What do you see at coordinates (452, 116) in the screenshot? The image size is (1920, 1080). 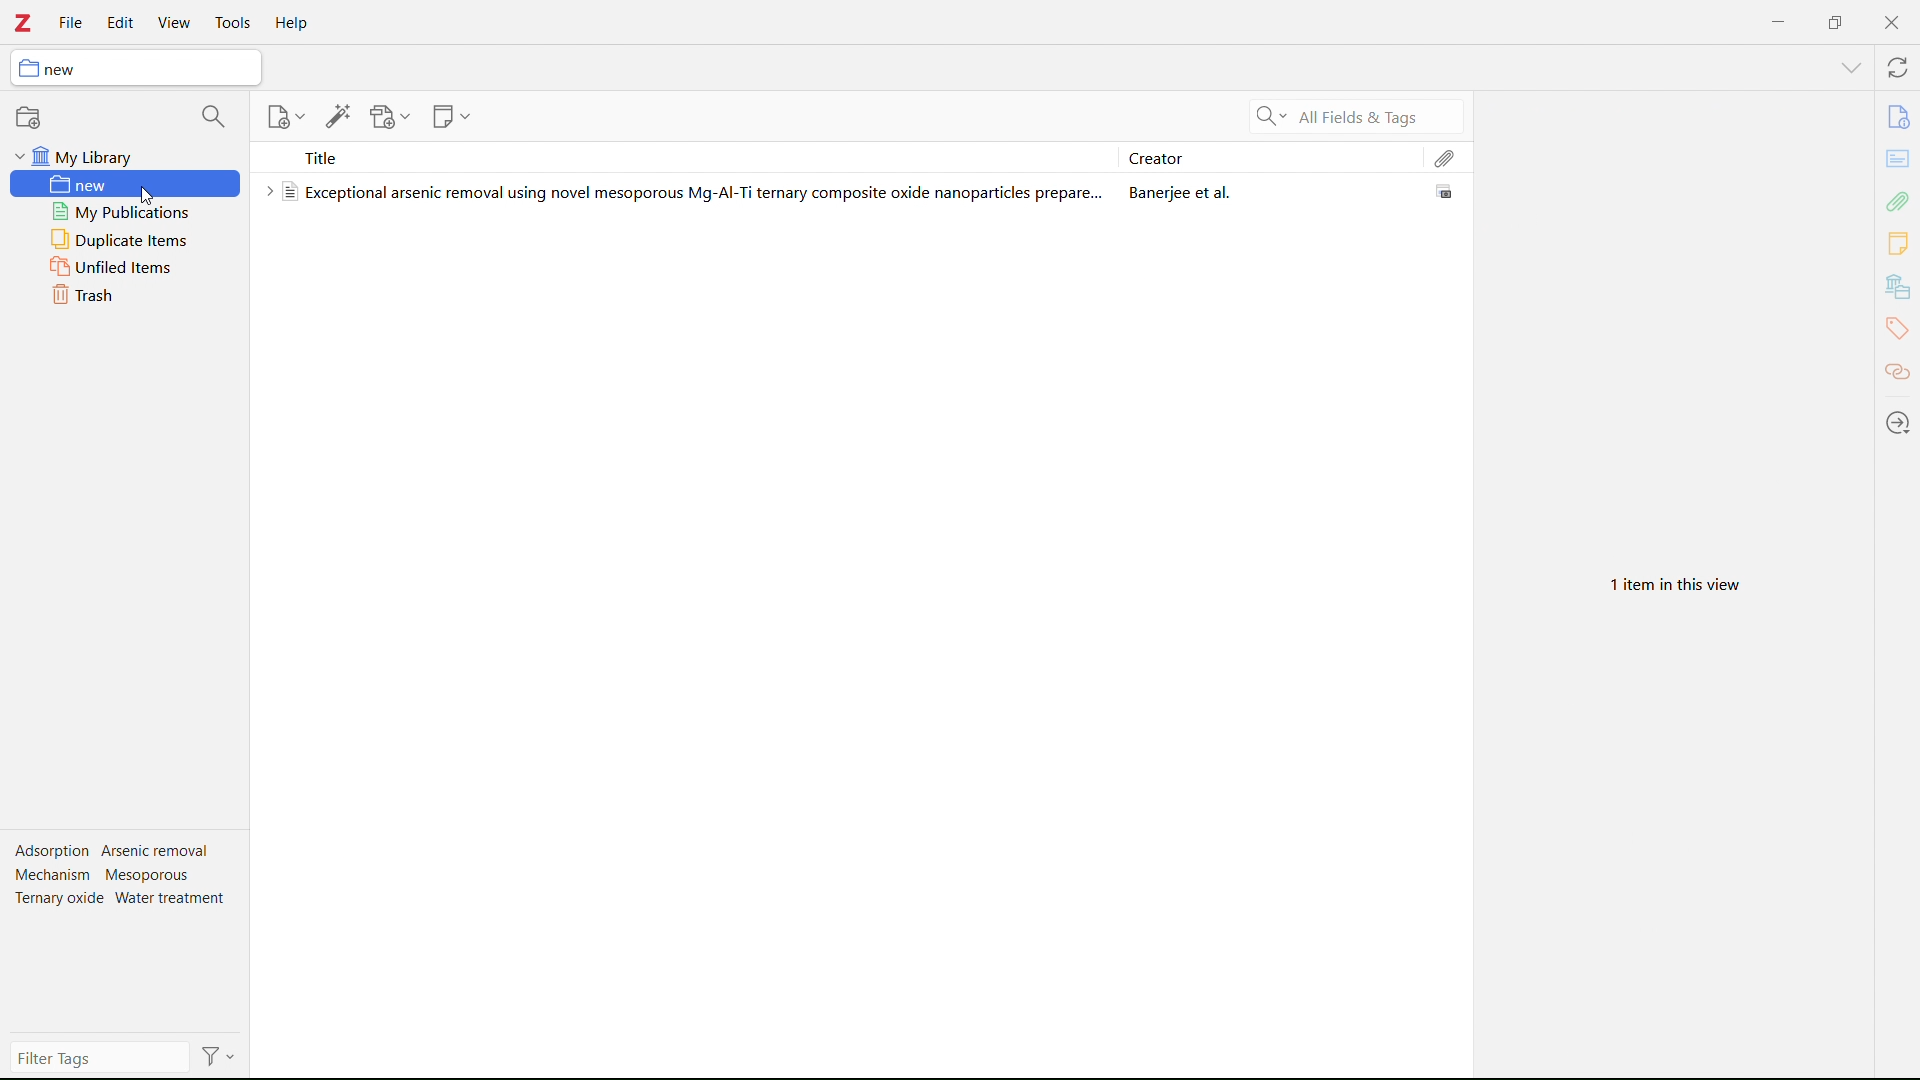 I see `add notes` at bounding box center [452, 116].